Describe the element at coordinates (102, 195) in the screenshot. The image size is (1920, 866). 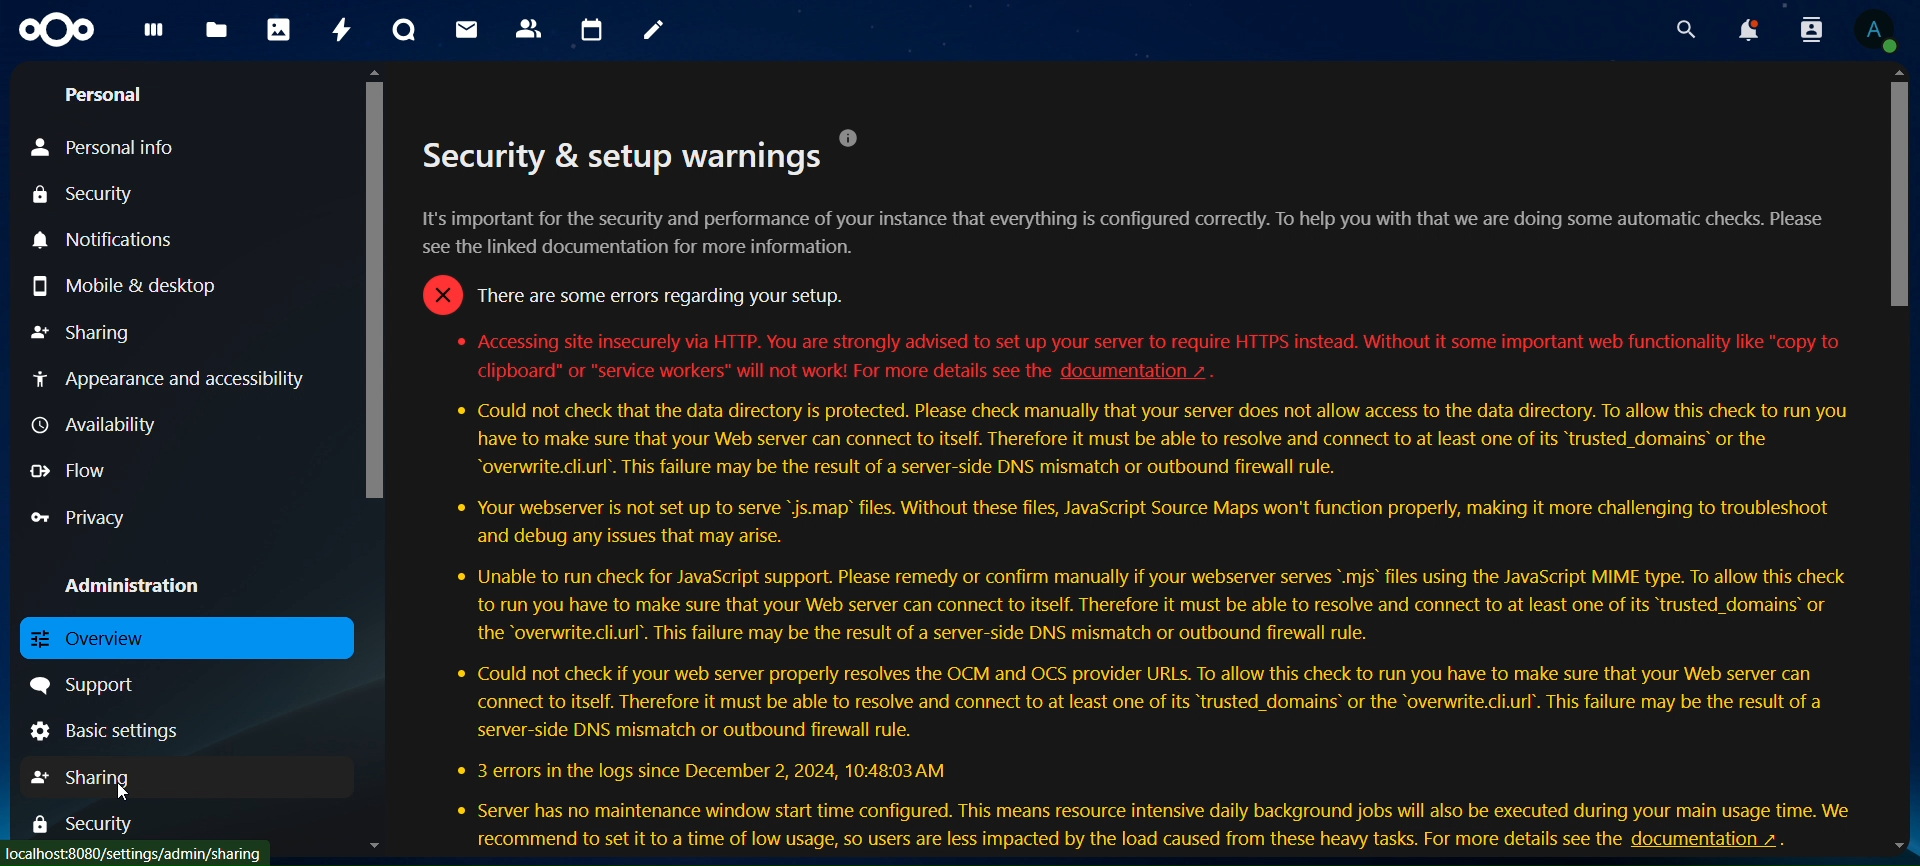
I see `security` at that location.